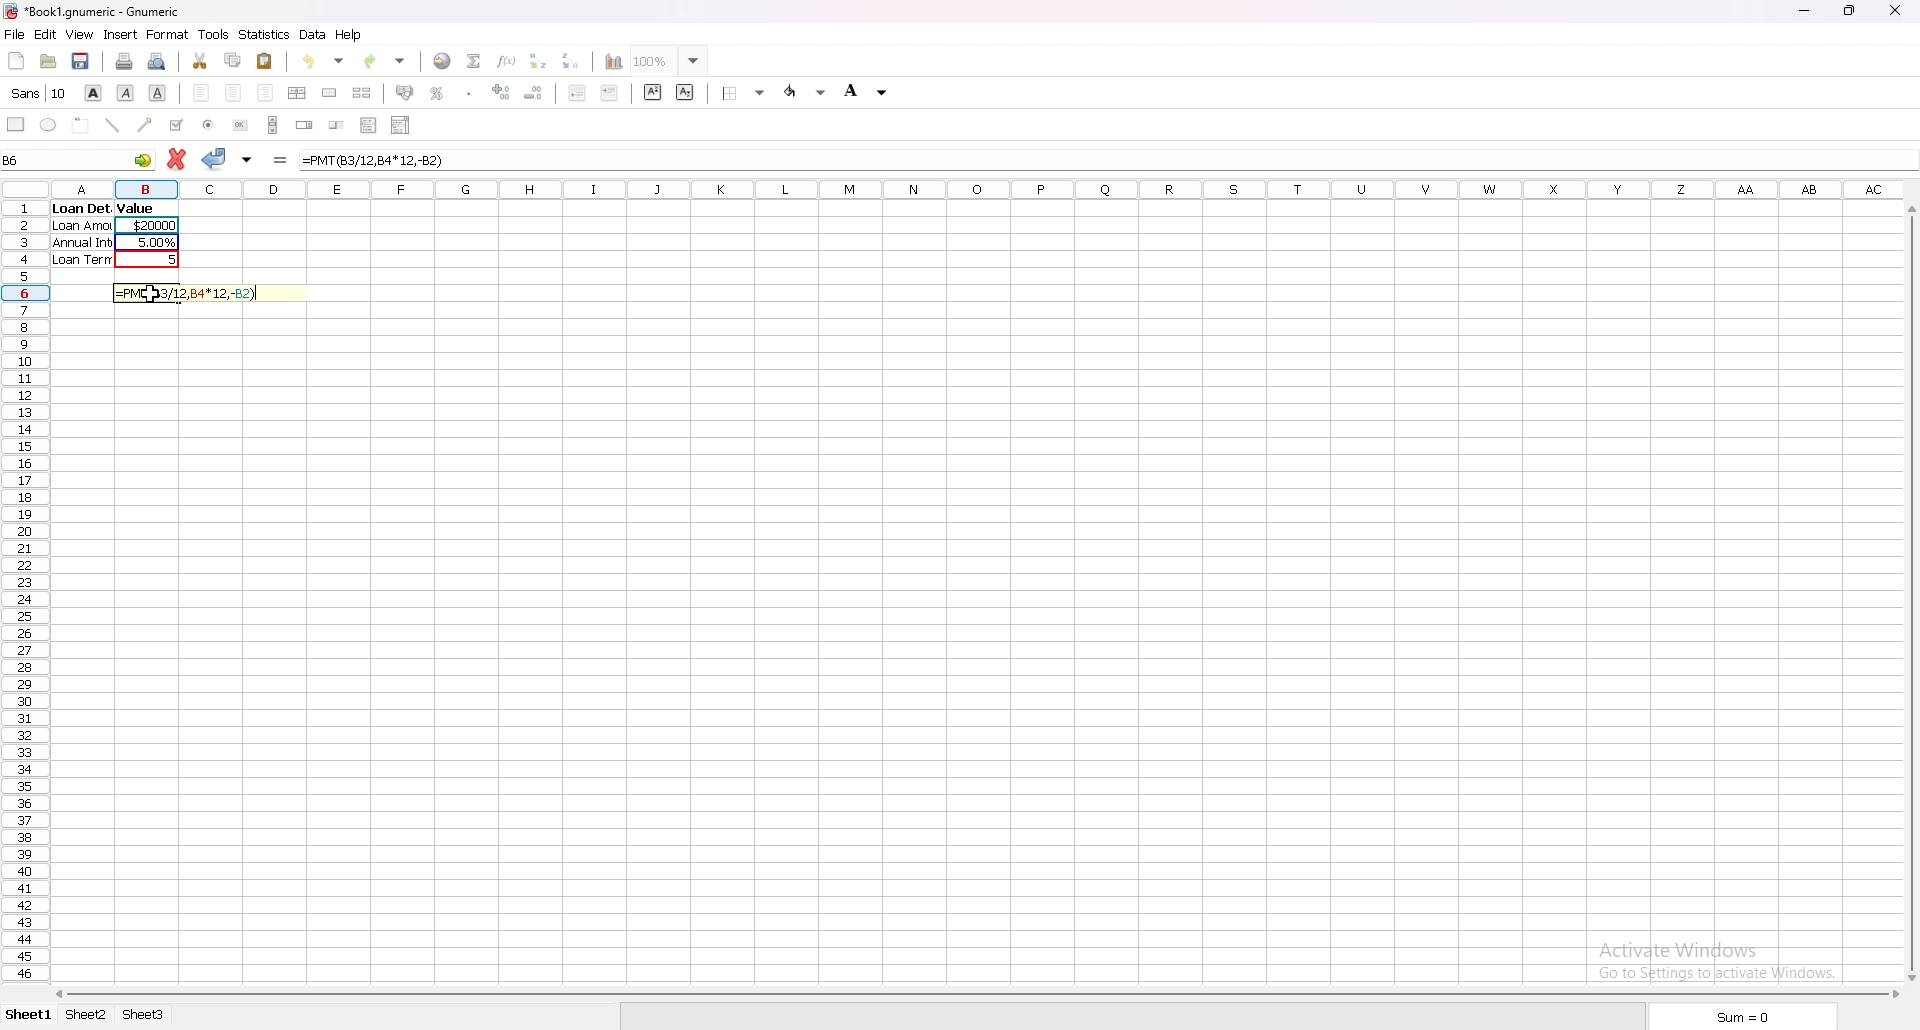 The width and height of the screenshot is (1920, 1030). I want to click on file name, so click(94, 12).